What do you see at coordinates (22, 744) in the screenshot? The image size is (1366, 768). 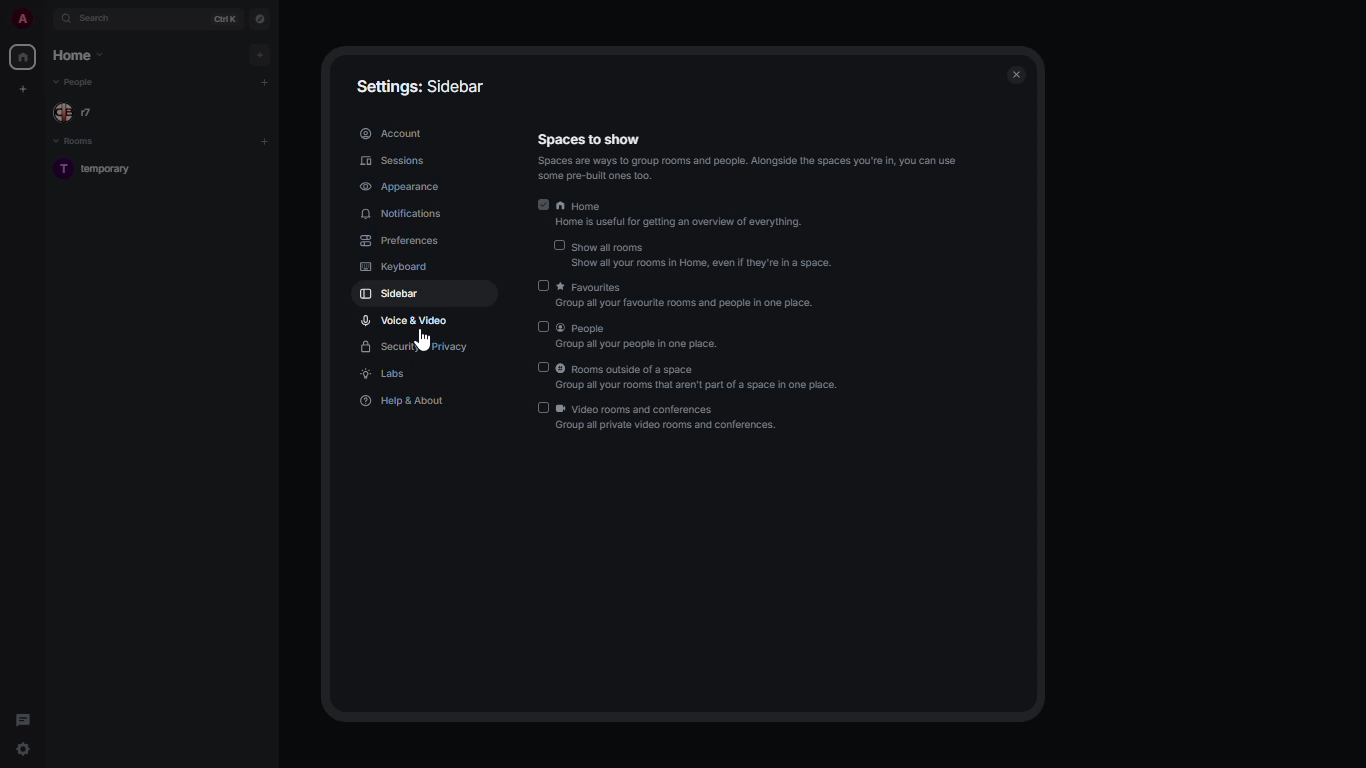 I see `quick settings` at bounding box center [22, 744].